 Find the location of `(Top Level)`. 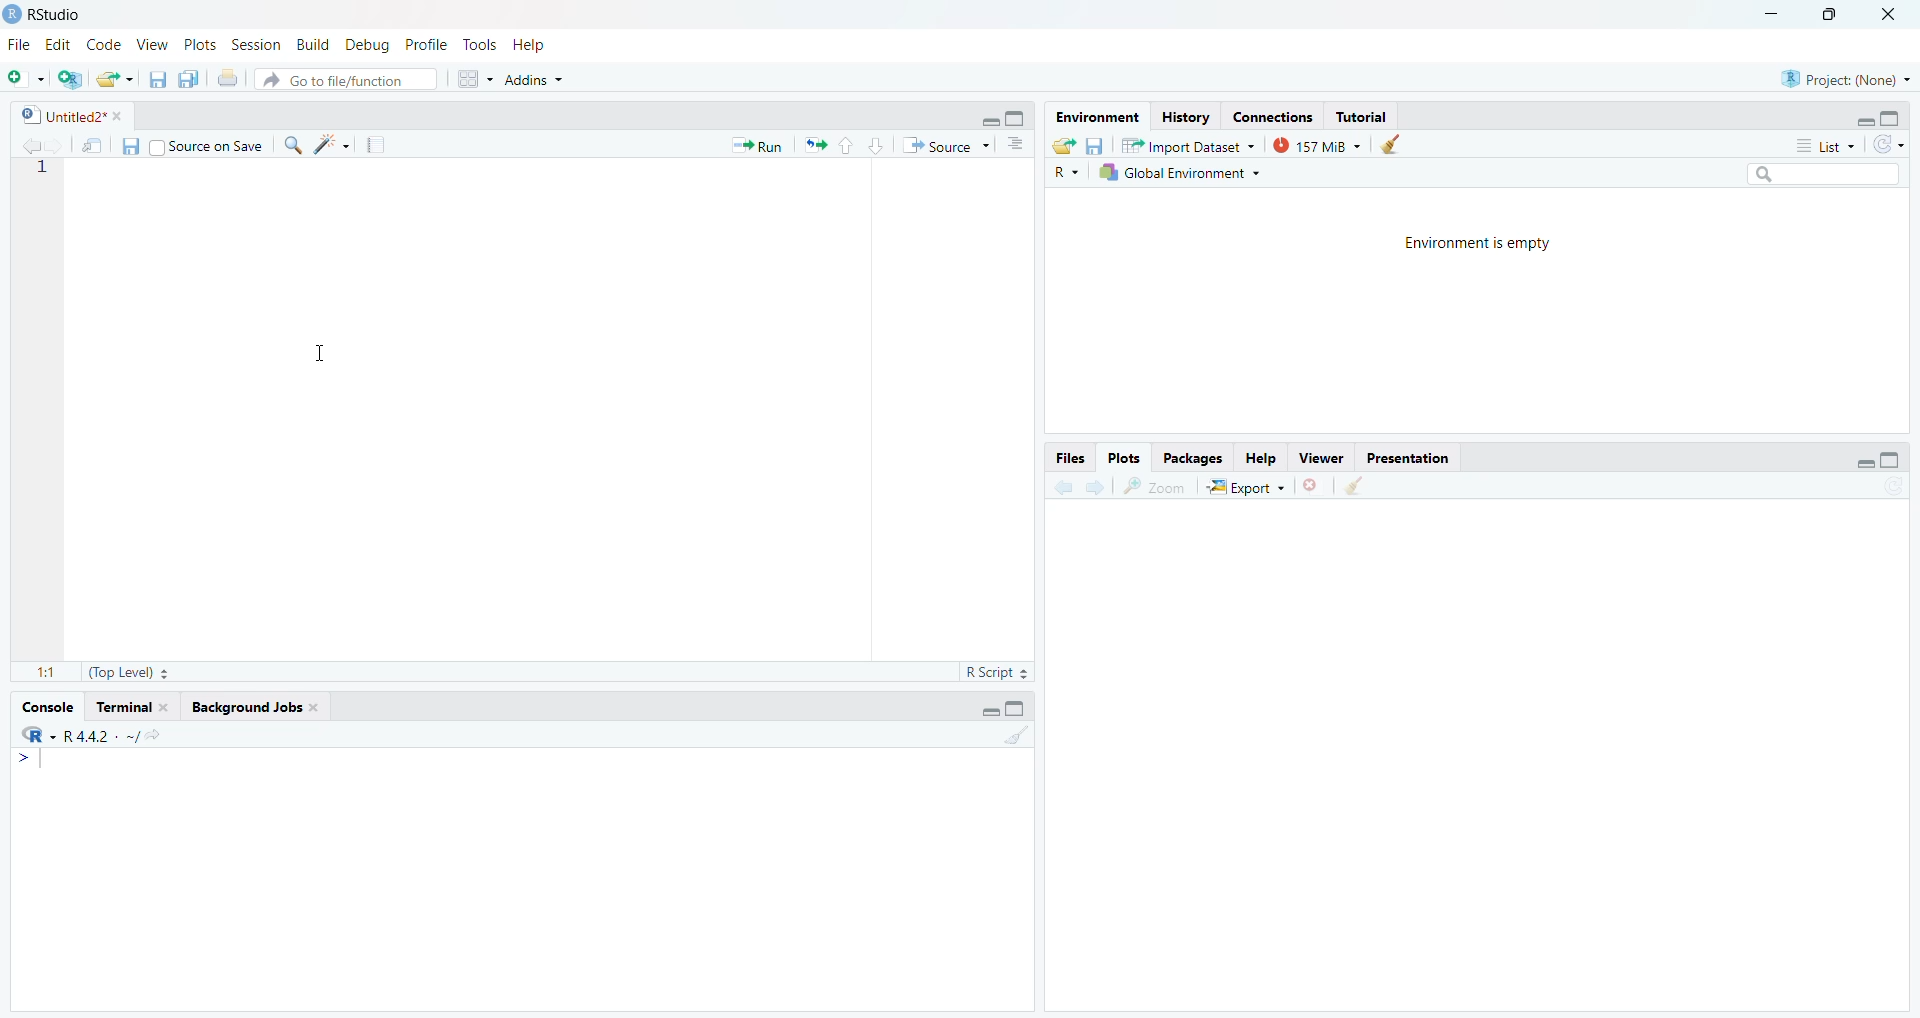

(Top Level) is located at coordinates (128, 672).